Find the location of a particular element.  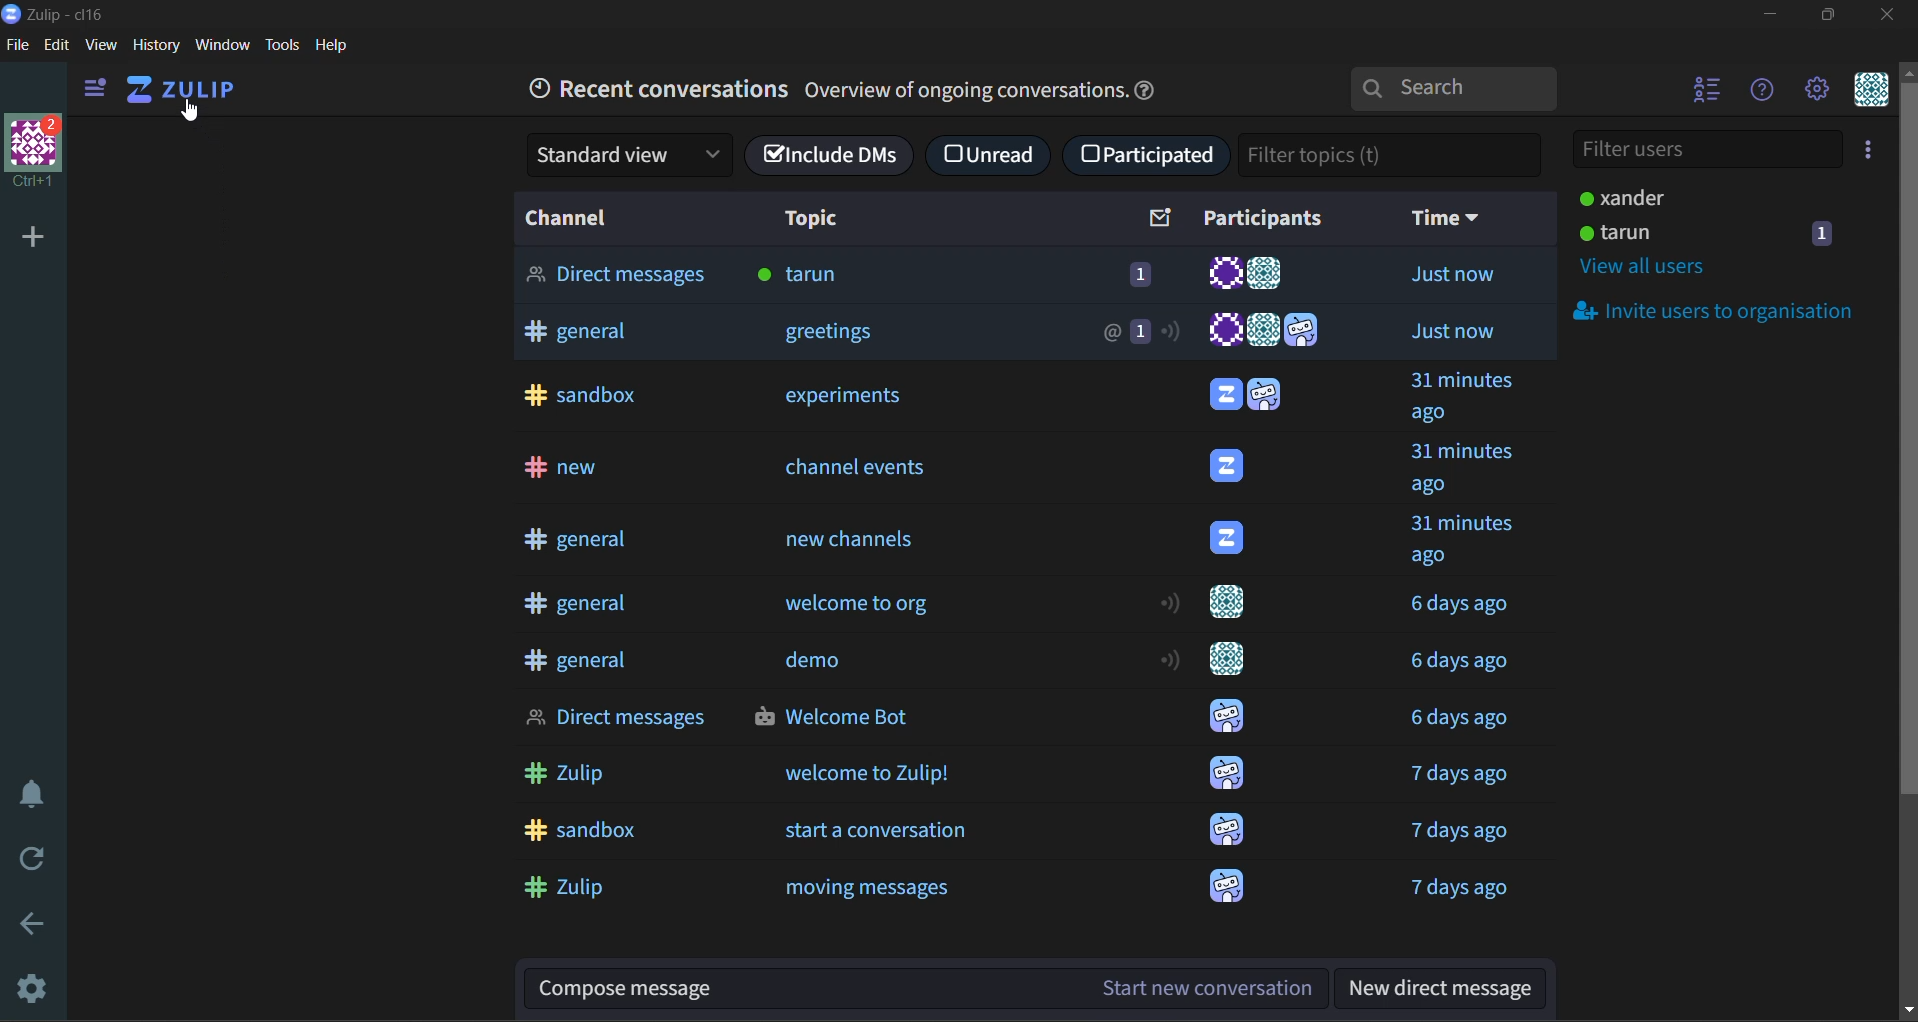

new is located at coordinates (559, 467).